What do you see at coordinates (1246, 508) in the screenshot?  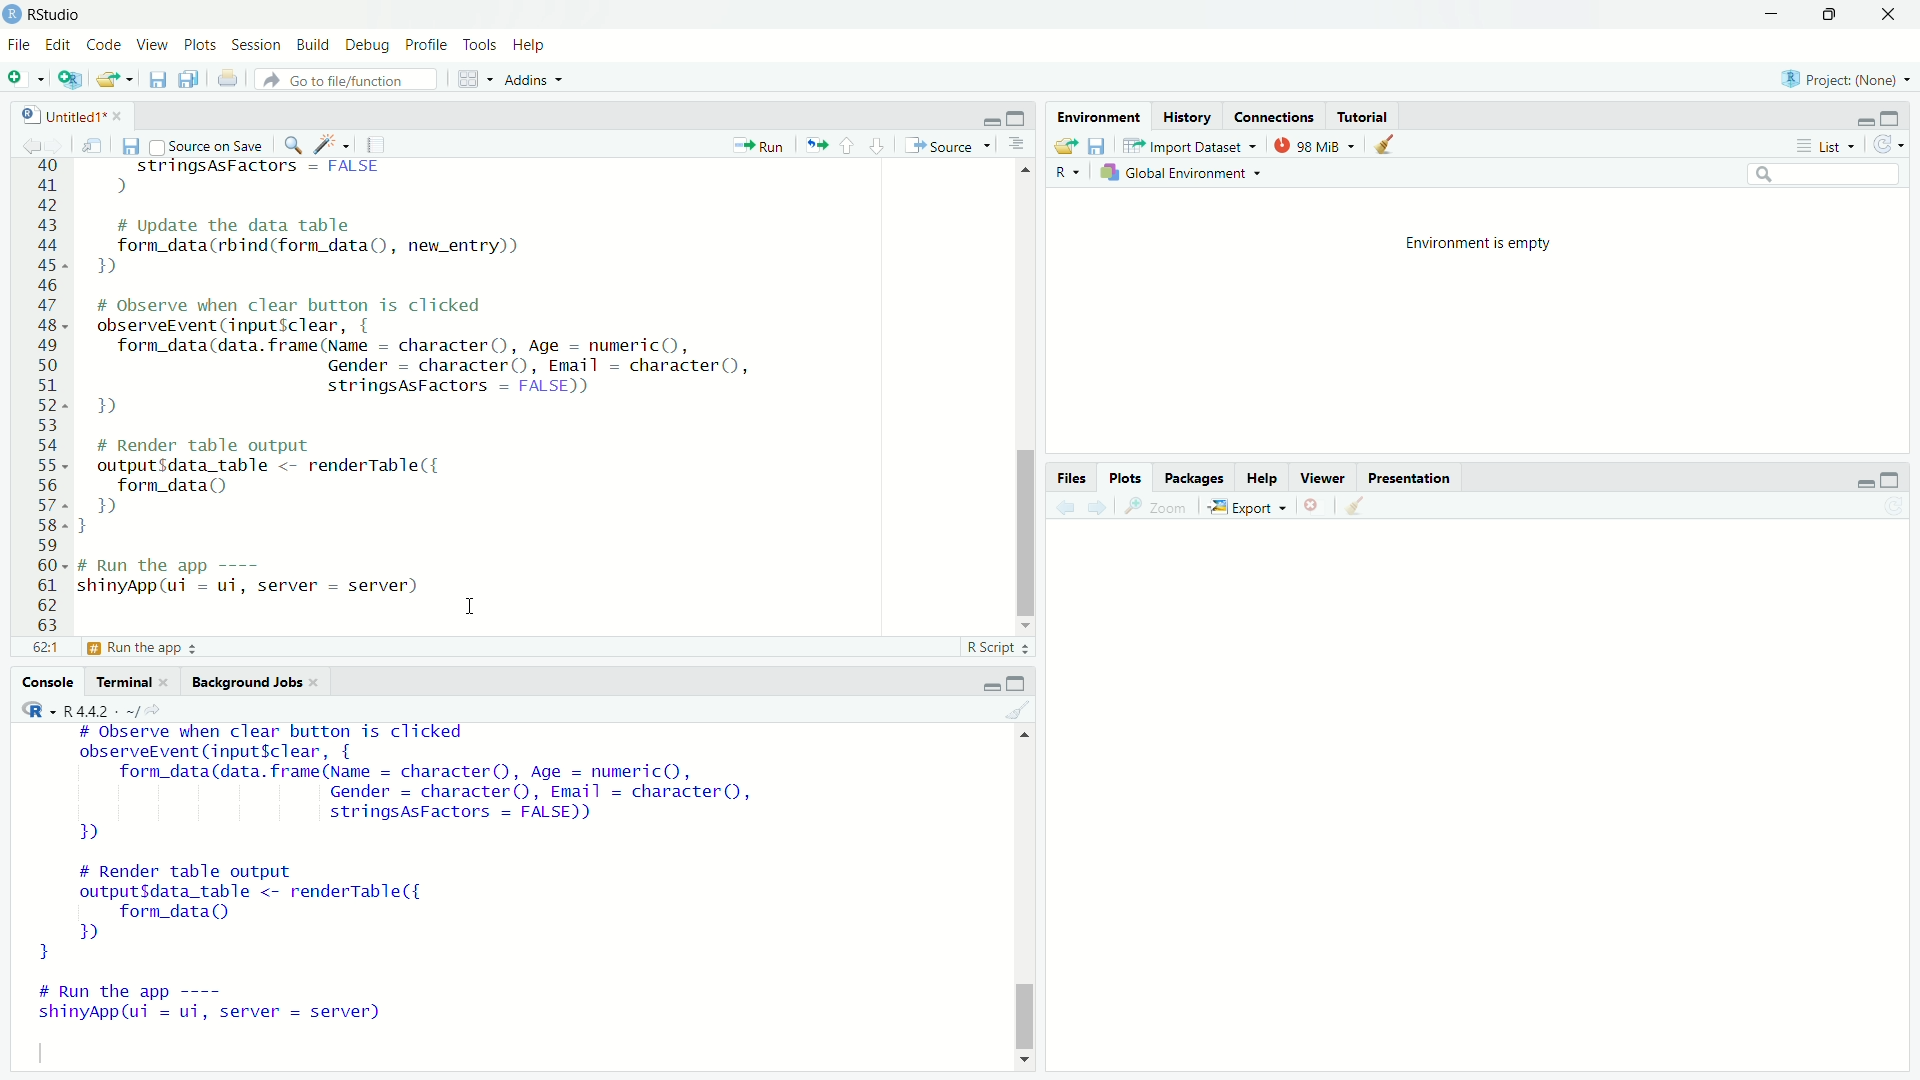 I see `export` at bounding box center [1246, 508].